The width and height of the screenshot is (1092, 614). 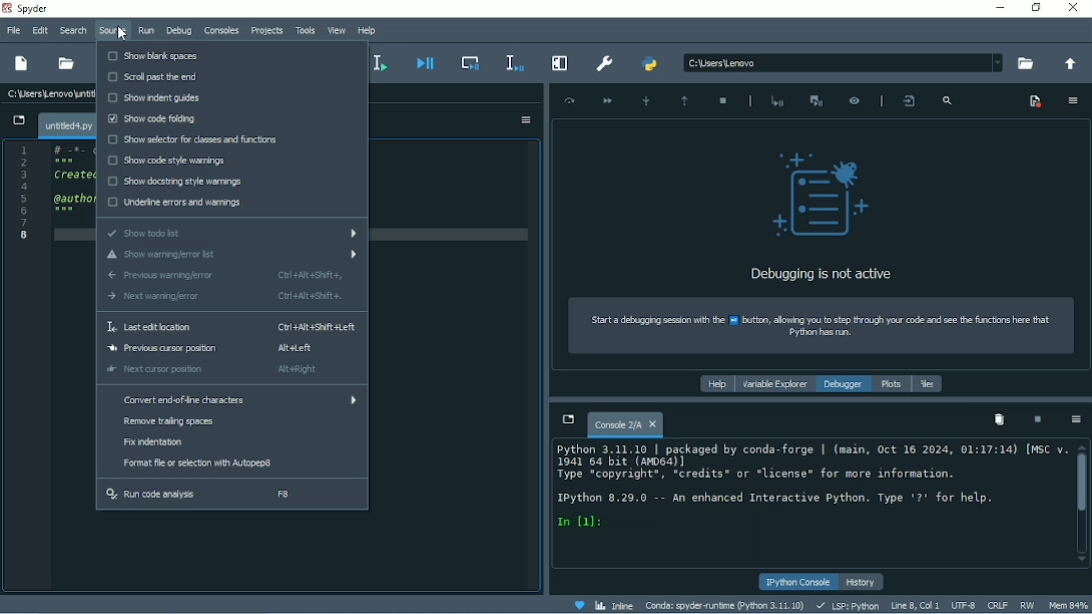 I want to click on Browse tabs, so click(x=564, y=421).